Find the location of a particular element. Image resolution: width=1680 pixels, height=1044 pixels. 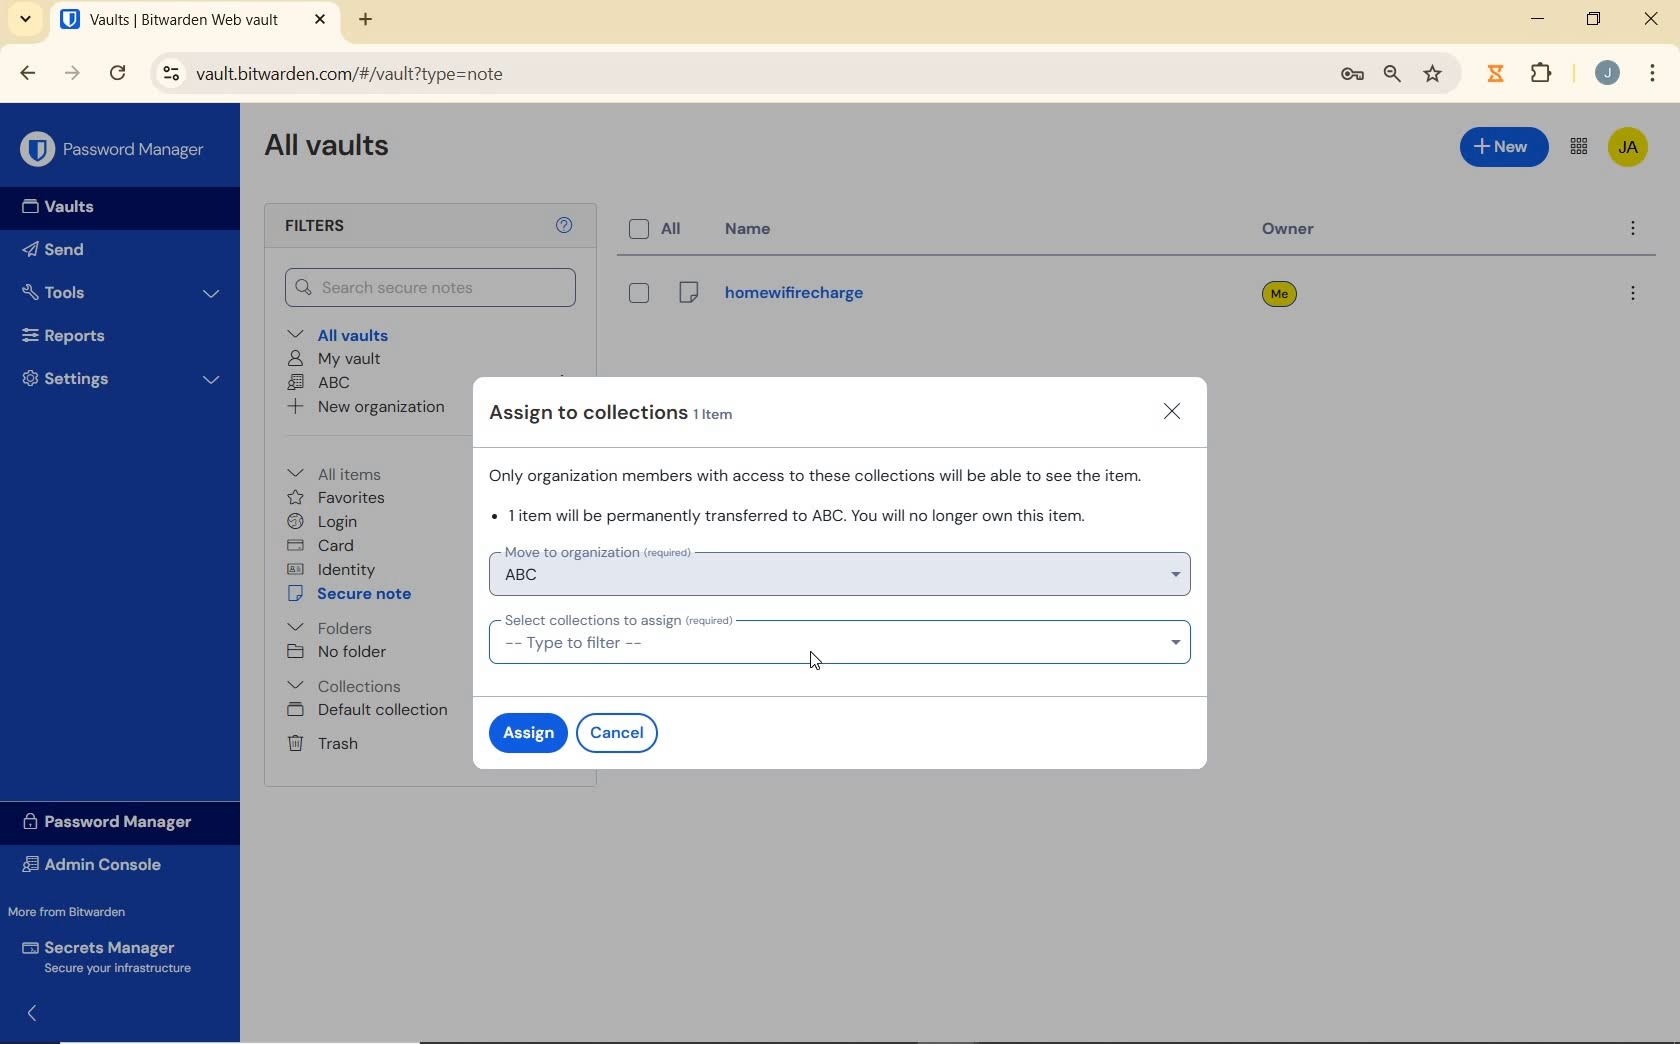

ABC is located at coordinates (320, 384).